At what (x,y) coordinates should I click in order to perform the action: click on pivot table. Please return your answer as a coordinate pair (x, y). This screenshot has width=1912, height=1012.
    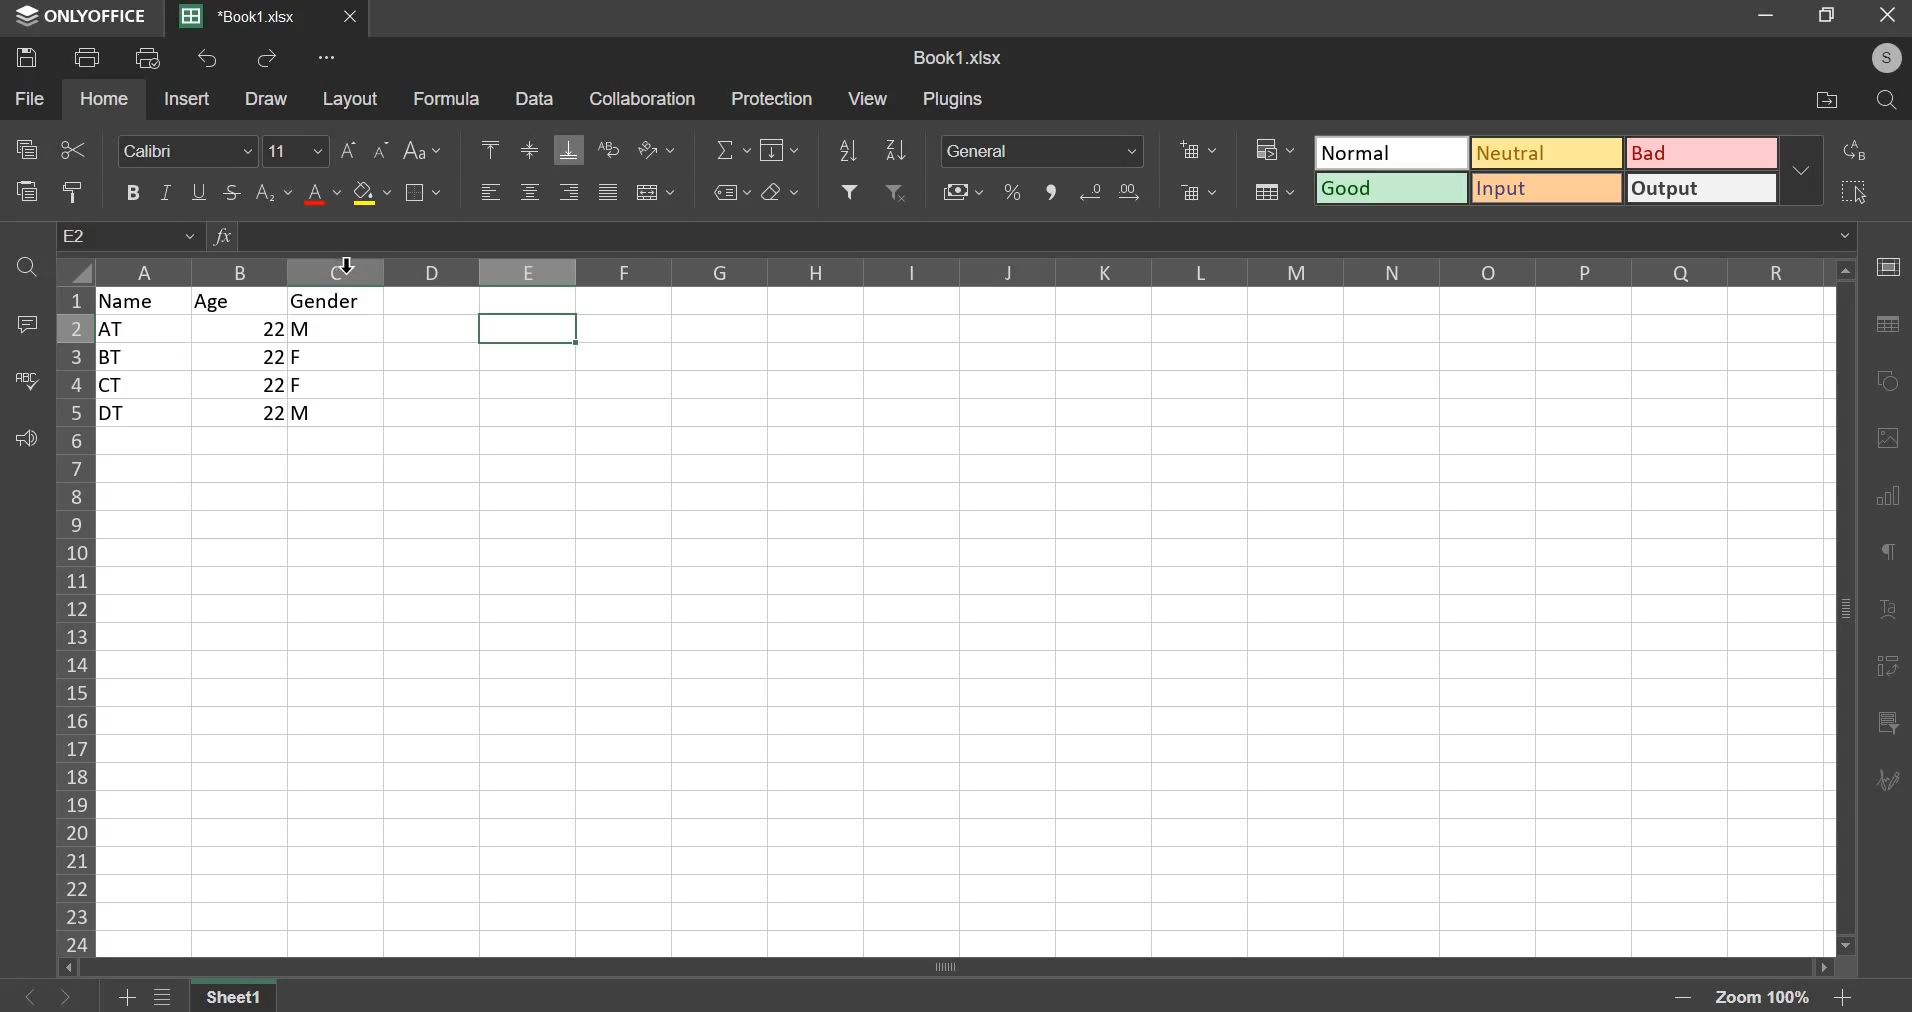
    Looking at the image, I should click on (1886, 669).